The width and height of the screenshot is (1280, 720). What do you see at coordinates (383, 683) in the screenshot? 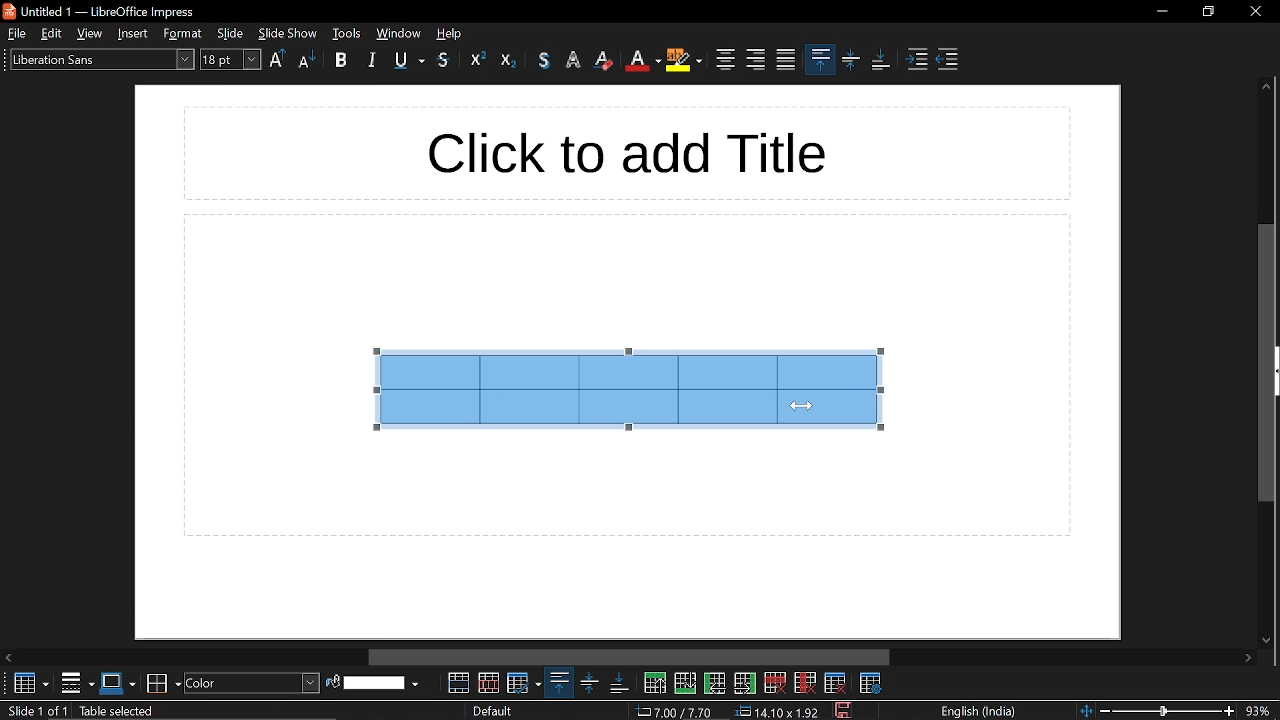
I see `fill color` at bounding box center [383, 683].